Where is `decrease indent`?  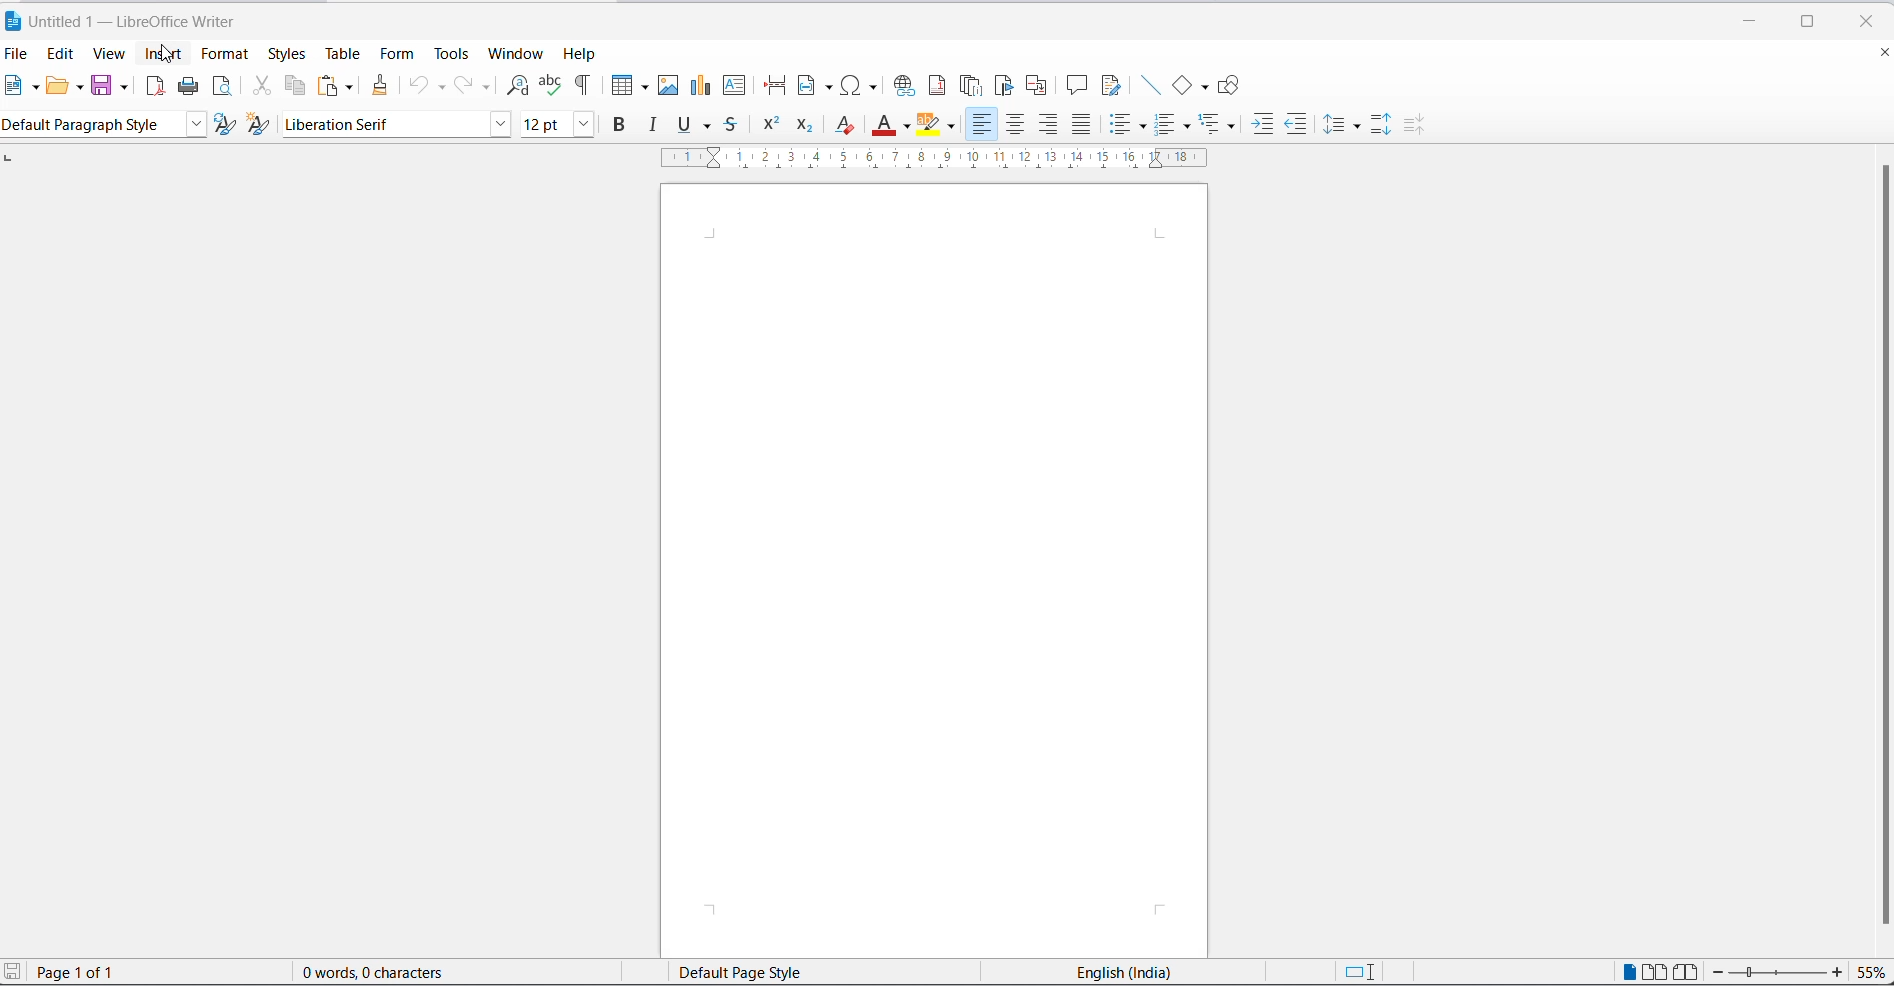 decrease indent is located at coordinates (1297, 125).